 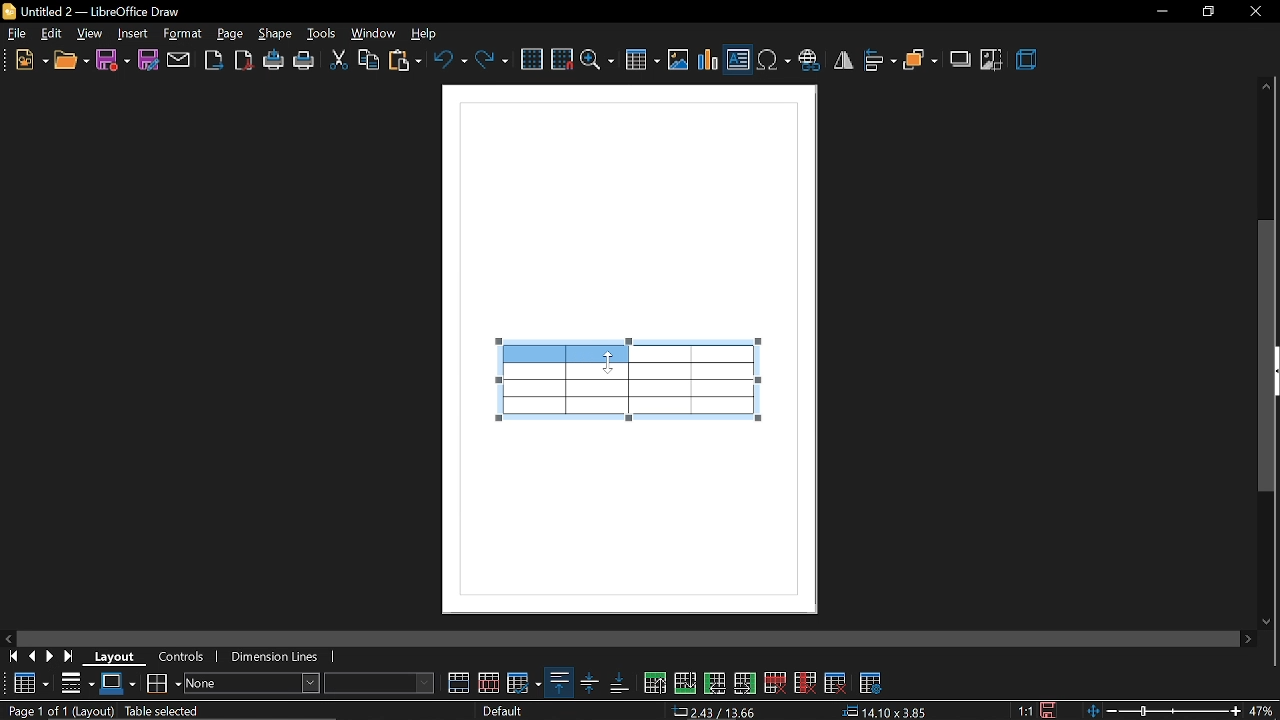 What do you see at coordinates (1162, 712) in the screenshot?
I see `zoom change` at bounding box center [1162, 712].